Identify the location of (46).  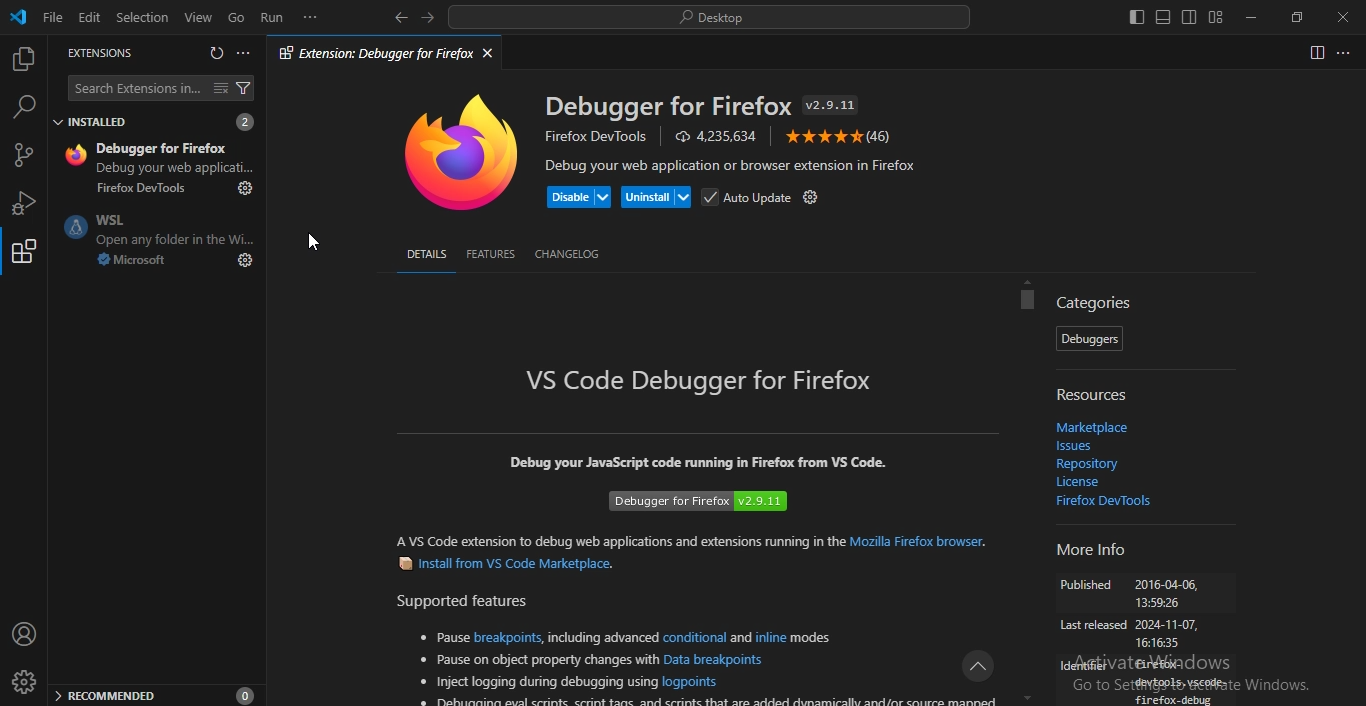
(880, 136).